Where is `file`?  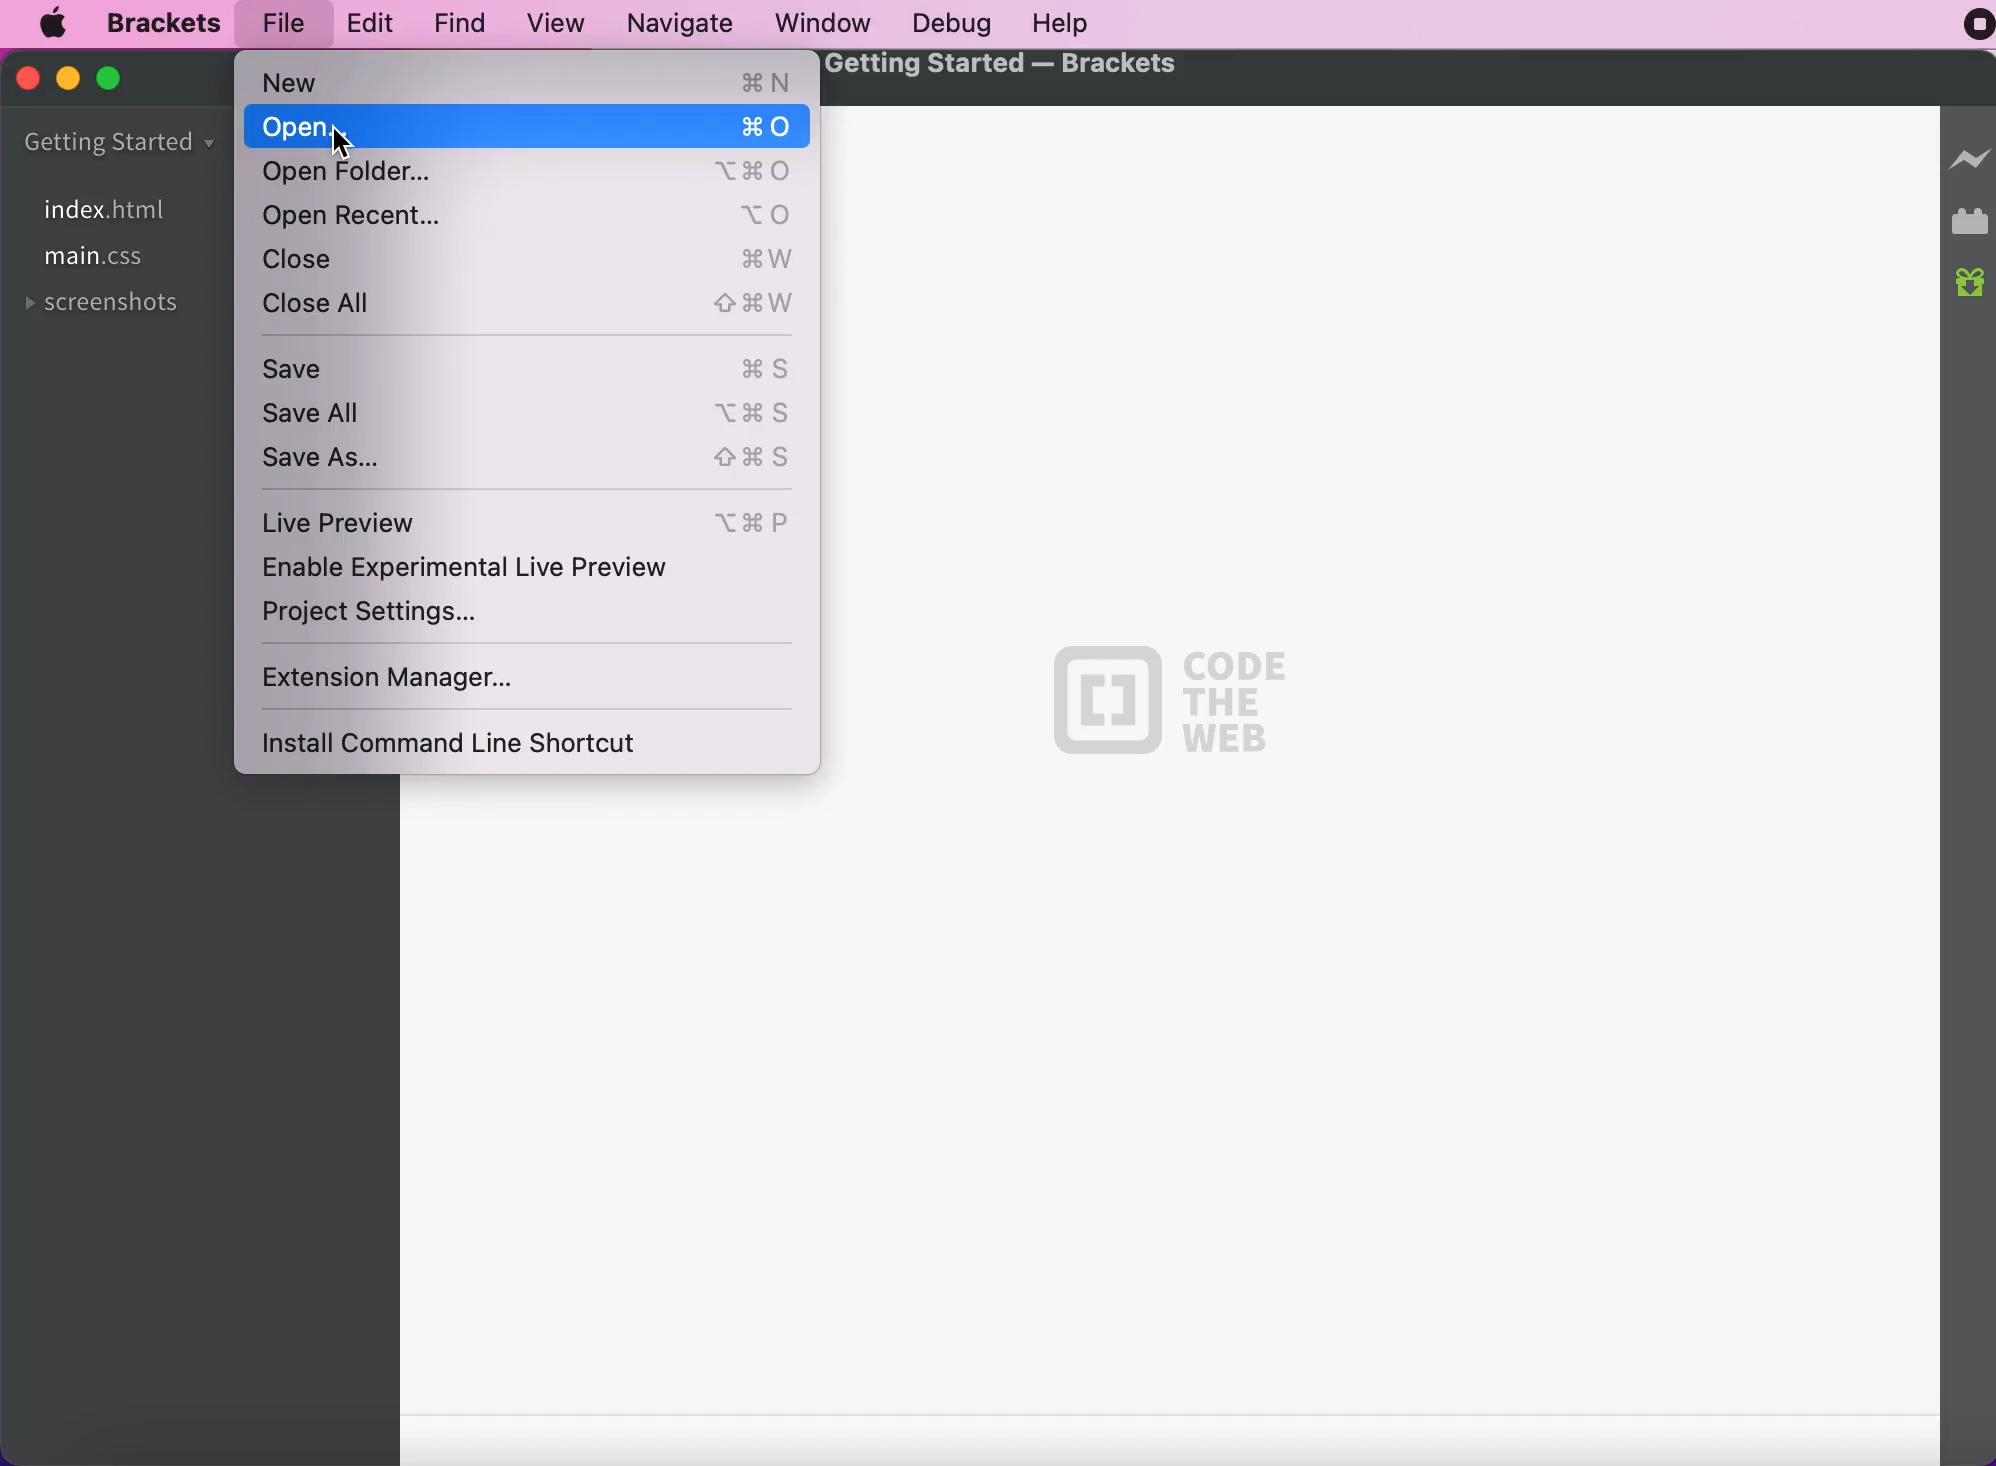
file is located at coordinates (288, 20).